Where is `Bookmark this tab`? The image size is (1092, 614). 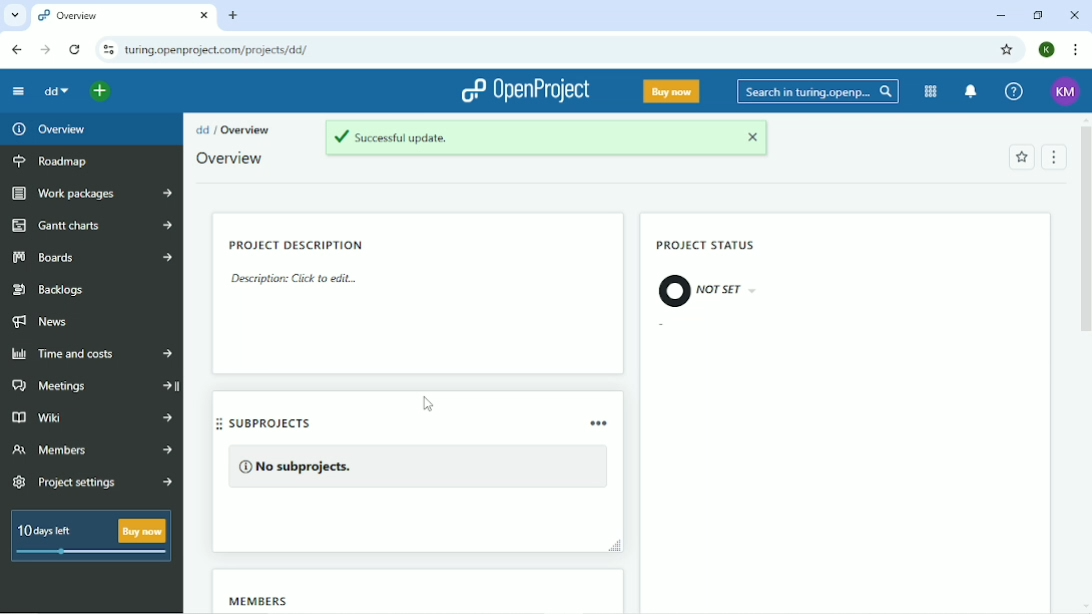 Bookmark this tab is located at coordinates (1006, 50).